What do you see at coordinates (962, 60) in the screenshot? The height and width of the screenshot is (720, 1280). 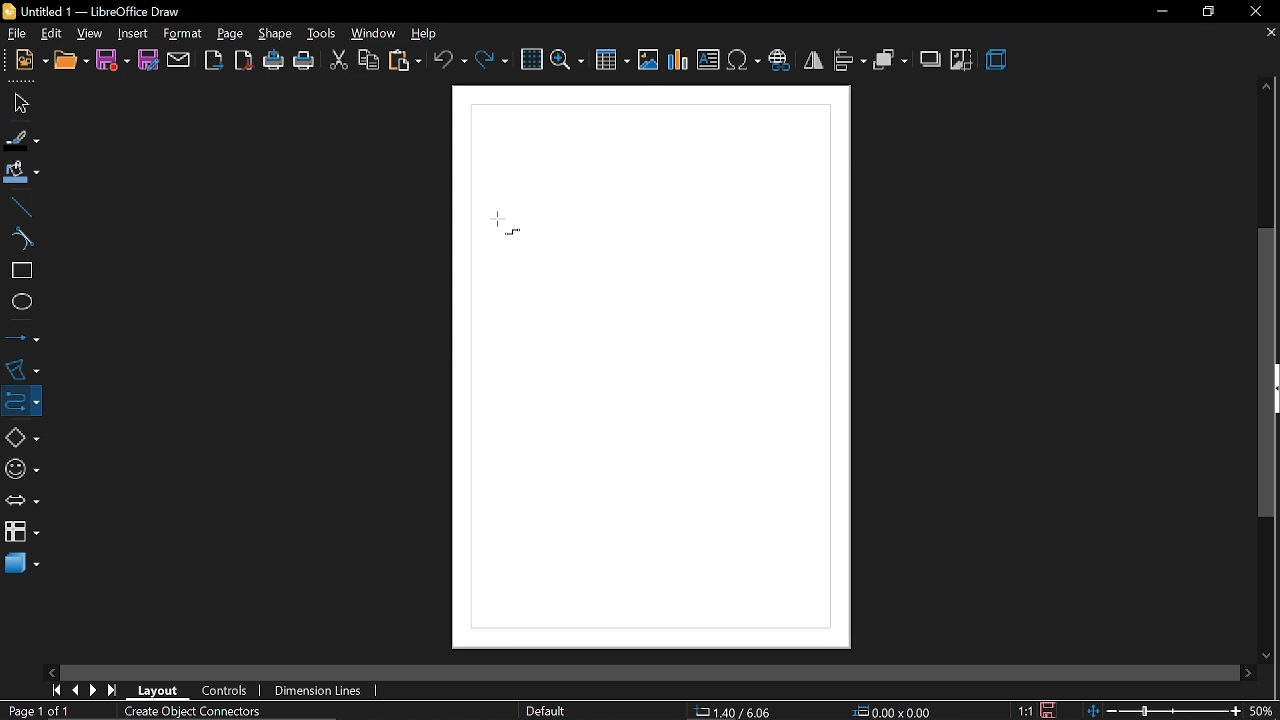 I see `crop` at bounding box center [962, 60].